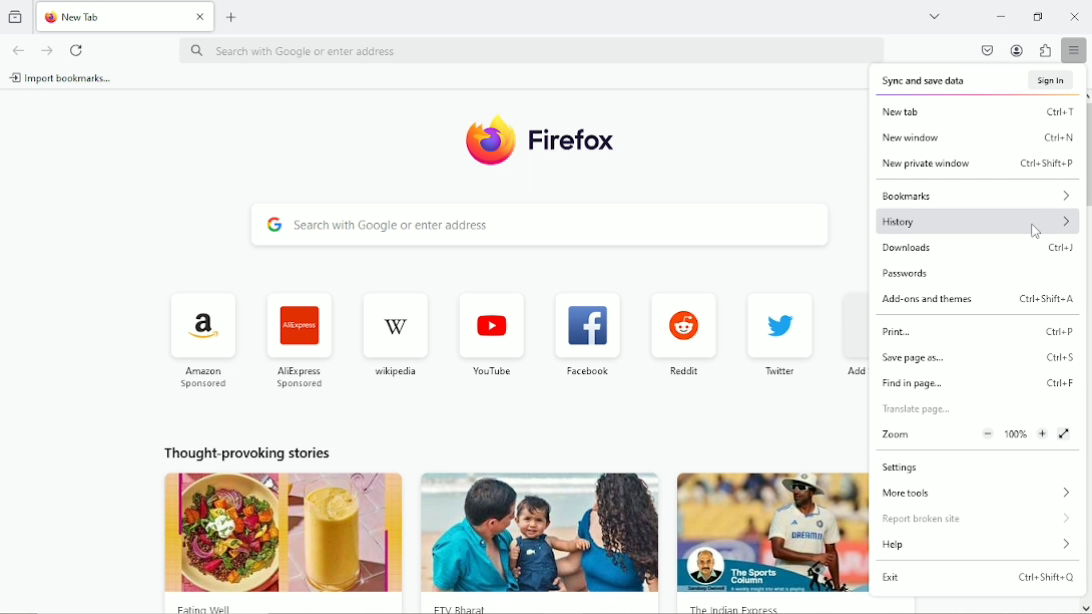 The image size is (1092, 614). I want to click on icon, so click(488, 140).